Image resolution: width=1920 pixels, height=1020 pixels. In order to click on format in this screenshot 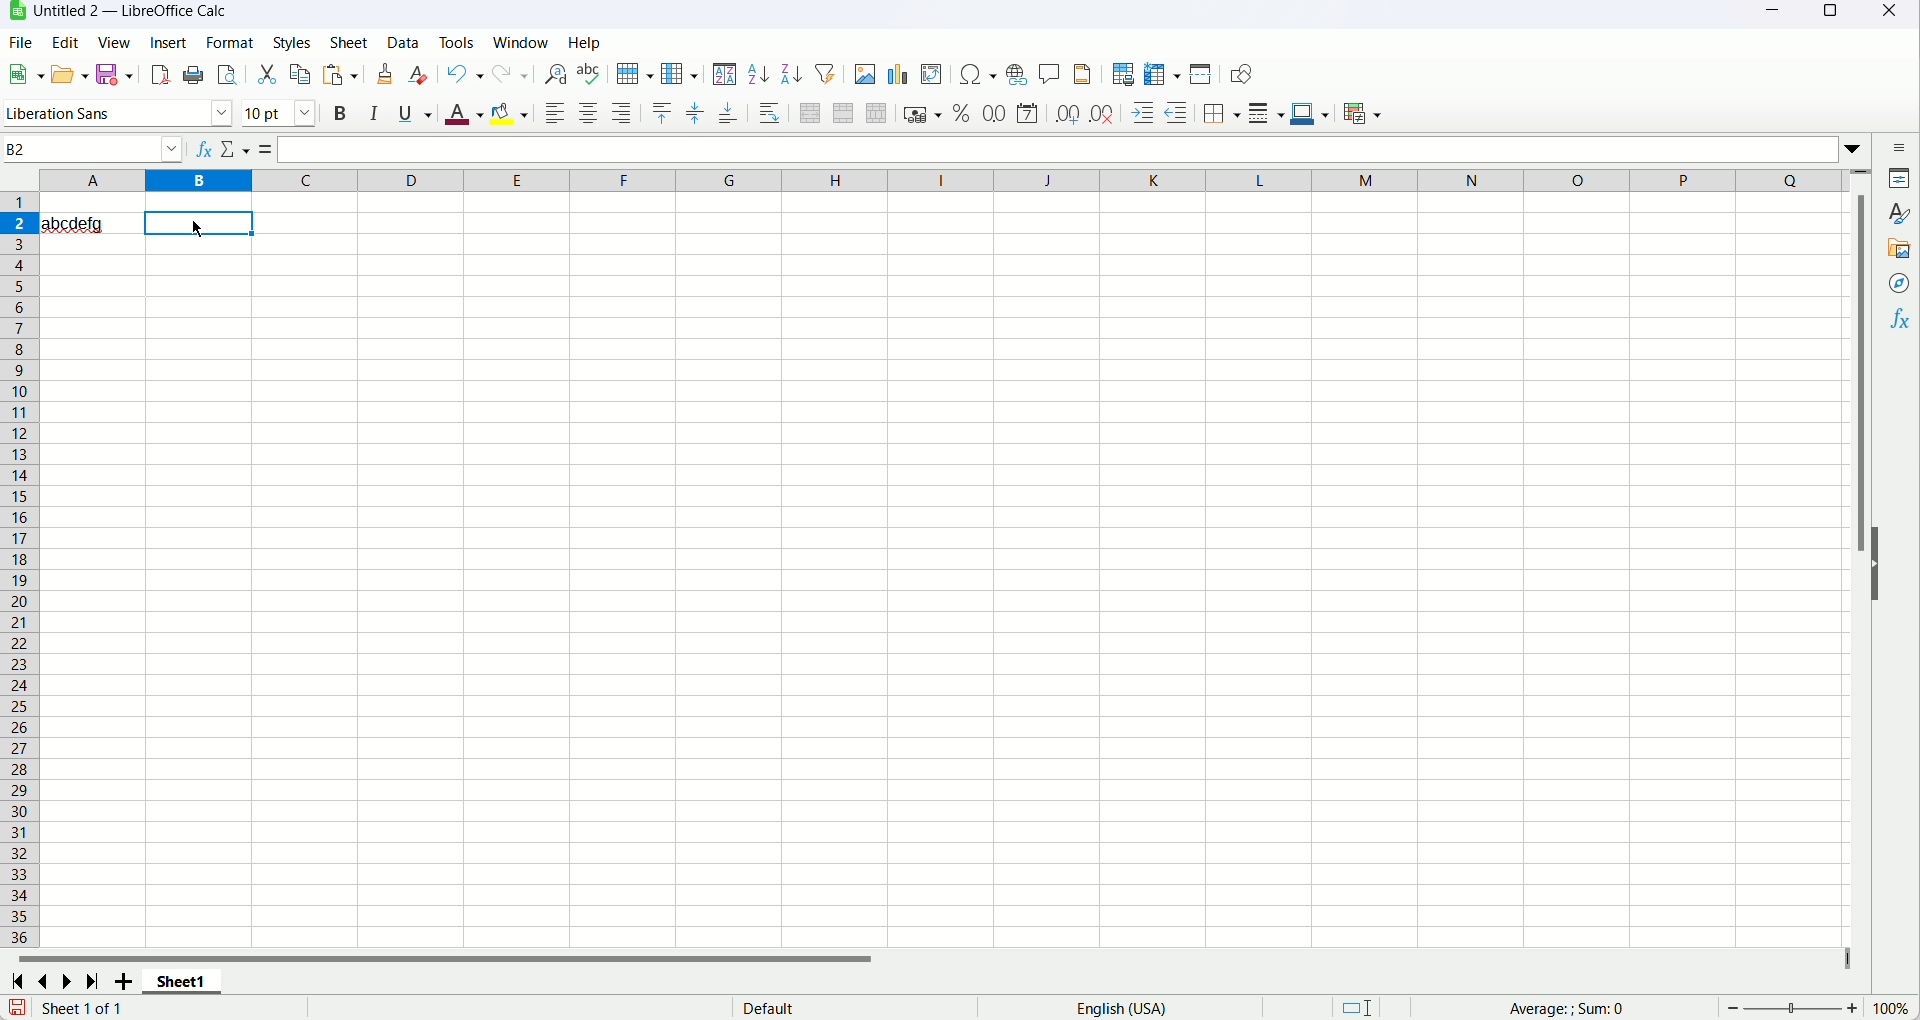, I will do `click(232, 43)`.